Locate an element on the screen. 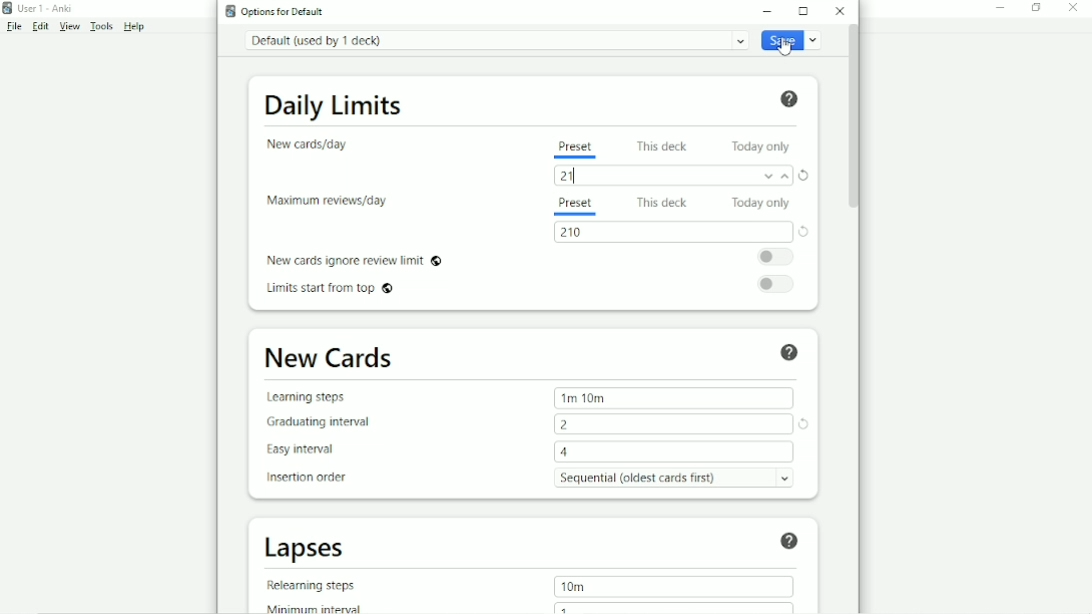 This screenshot has width=1092, height=614. Minimize is located at coordinates (767, 11).